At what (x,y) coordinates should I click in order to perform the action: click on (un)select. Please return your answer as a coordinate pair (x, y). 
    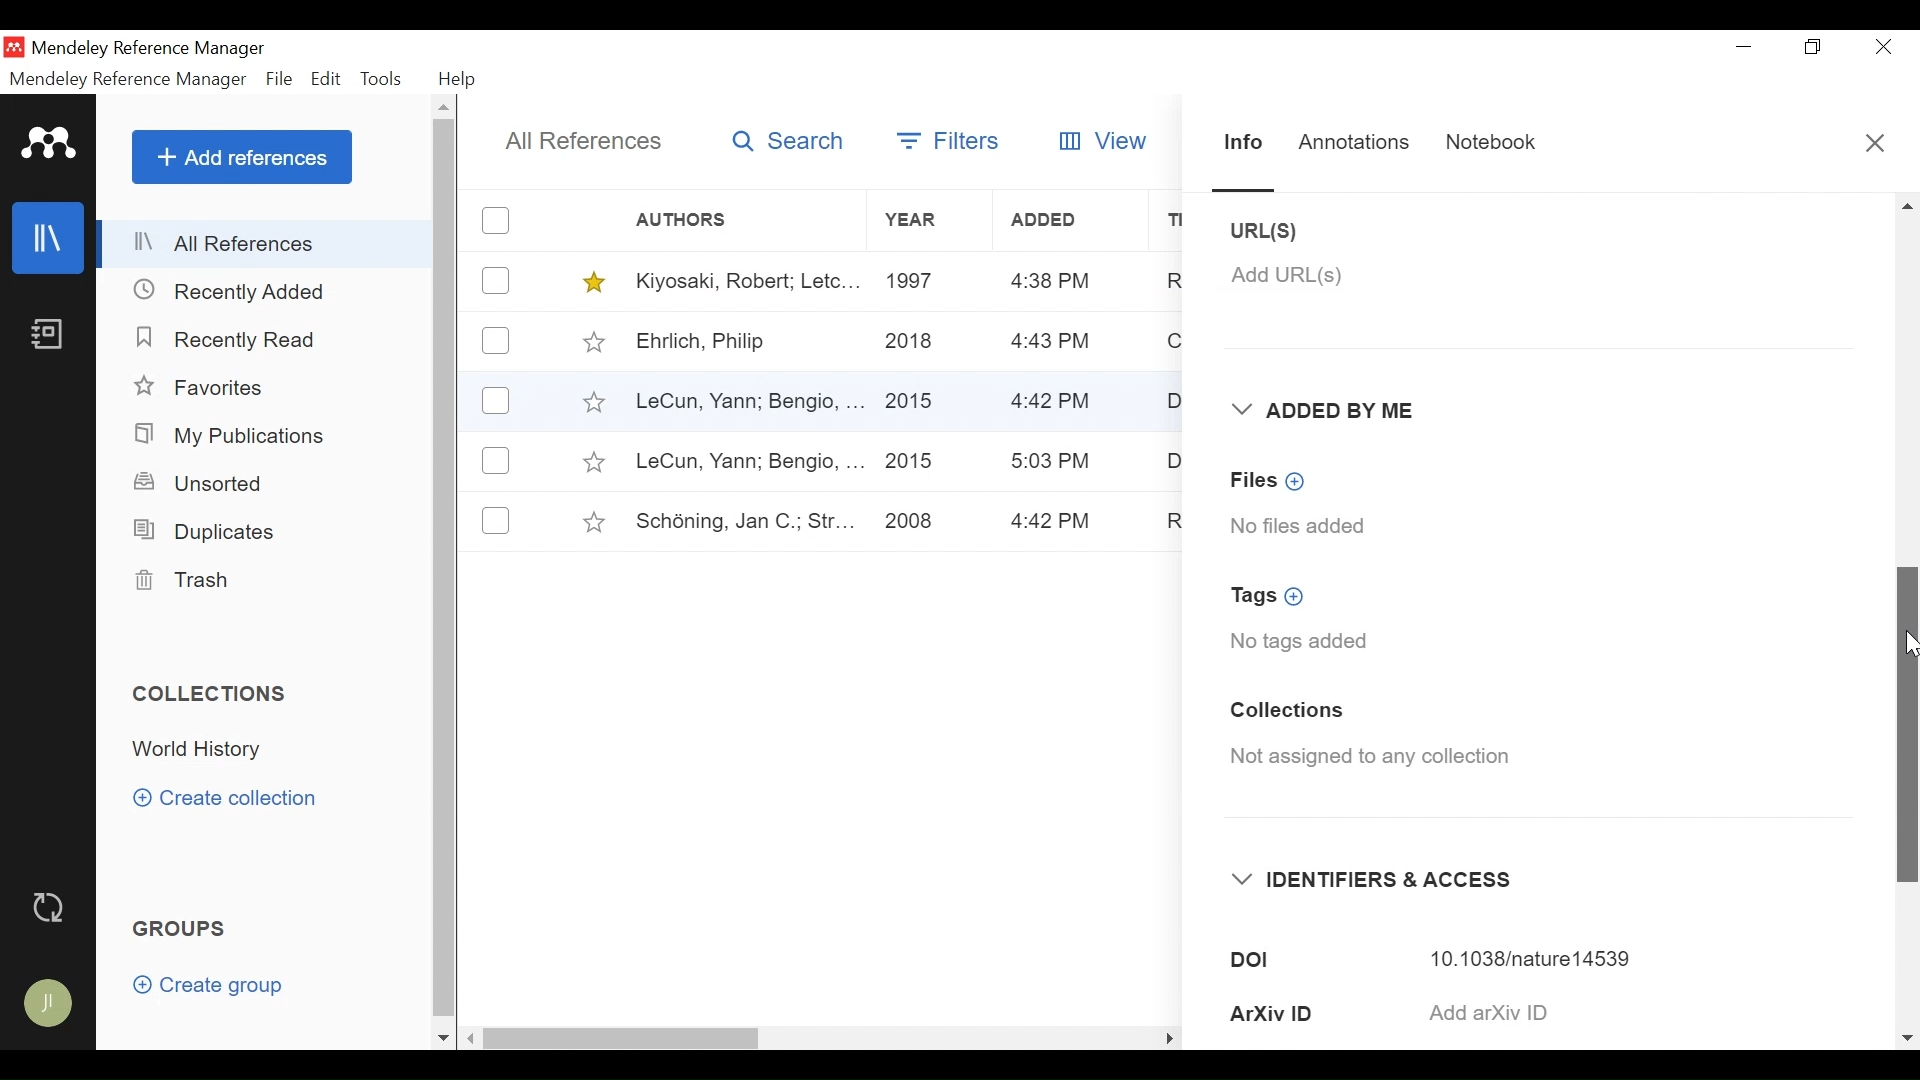
    Looking at the image, I should click on (496, 281).